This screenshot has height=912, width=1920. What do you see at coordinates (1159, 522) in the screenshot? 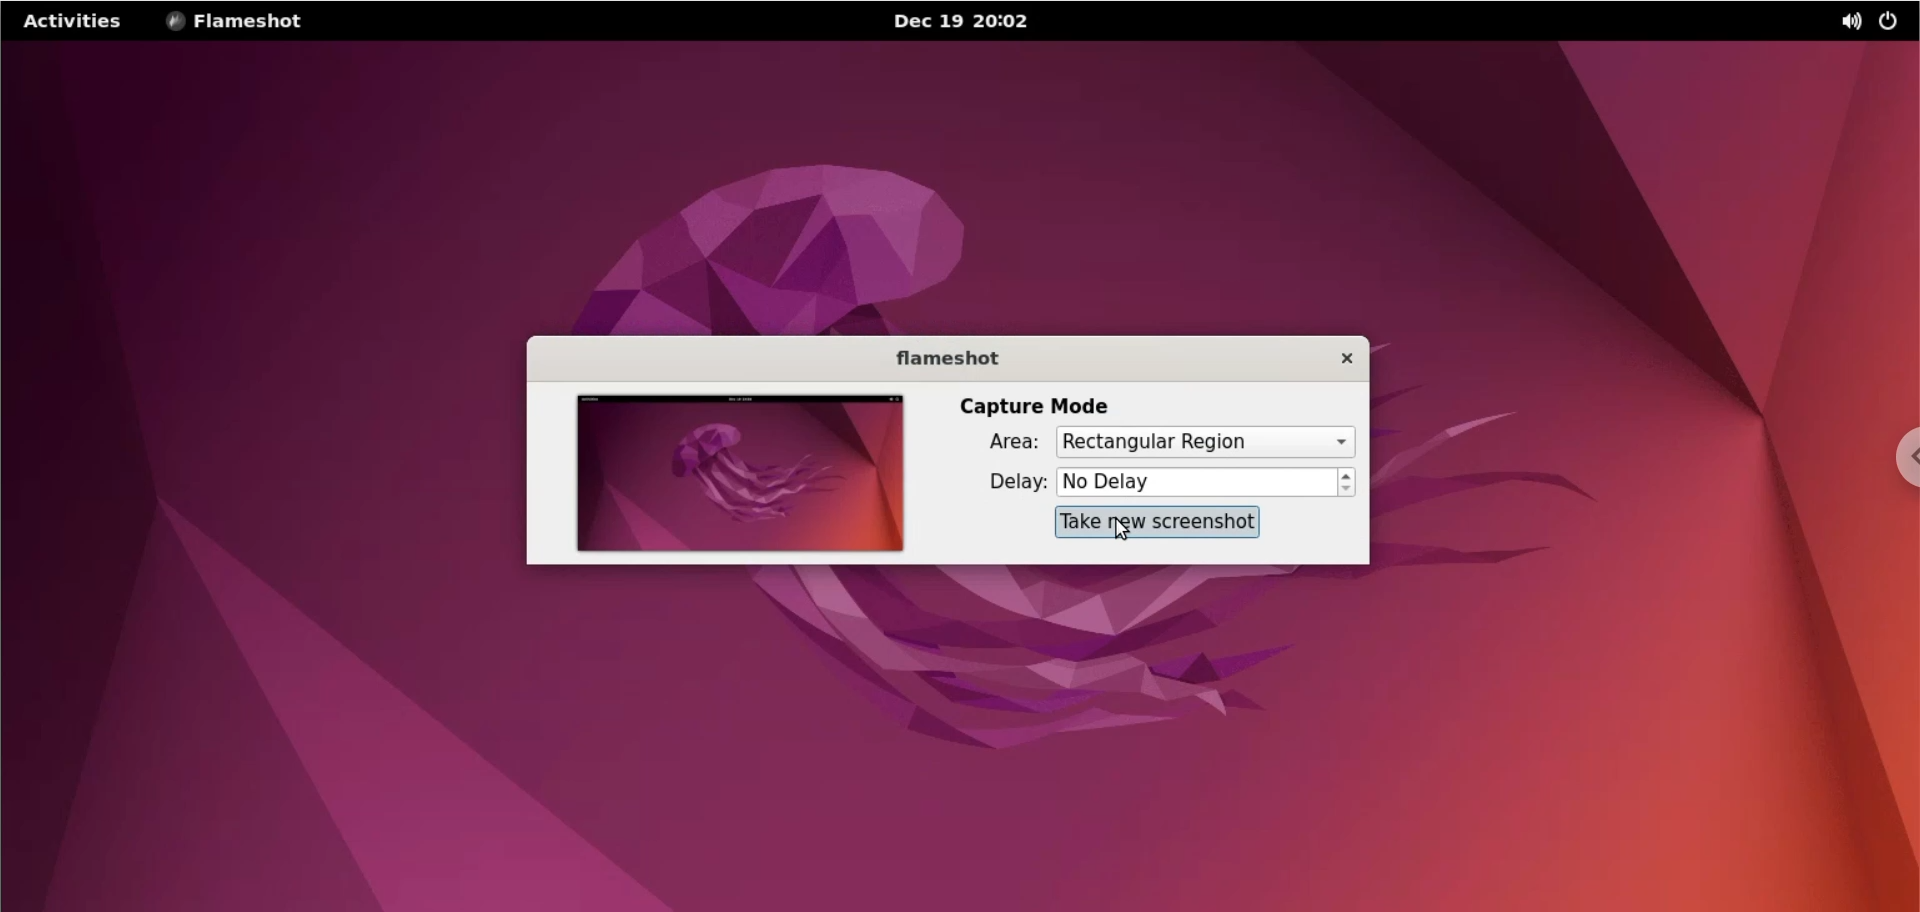
I see `take screenshot` at bounding box center [1159, 522].